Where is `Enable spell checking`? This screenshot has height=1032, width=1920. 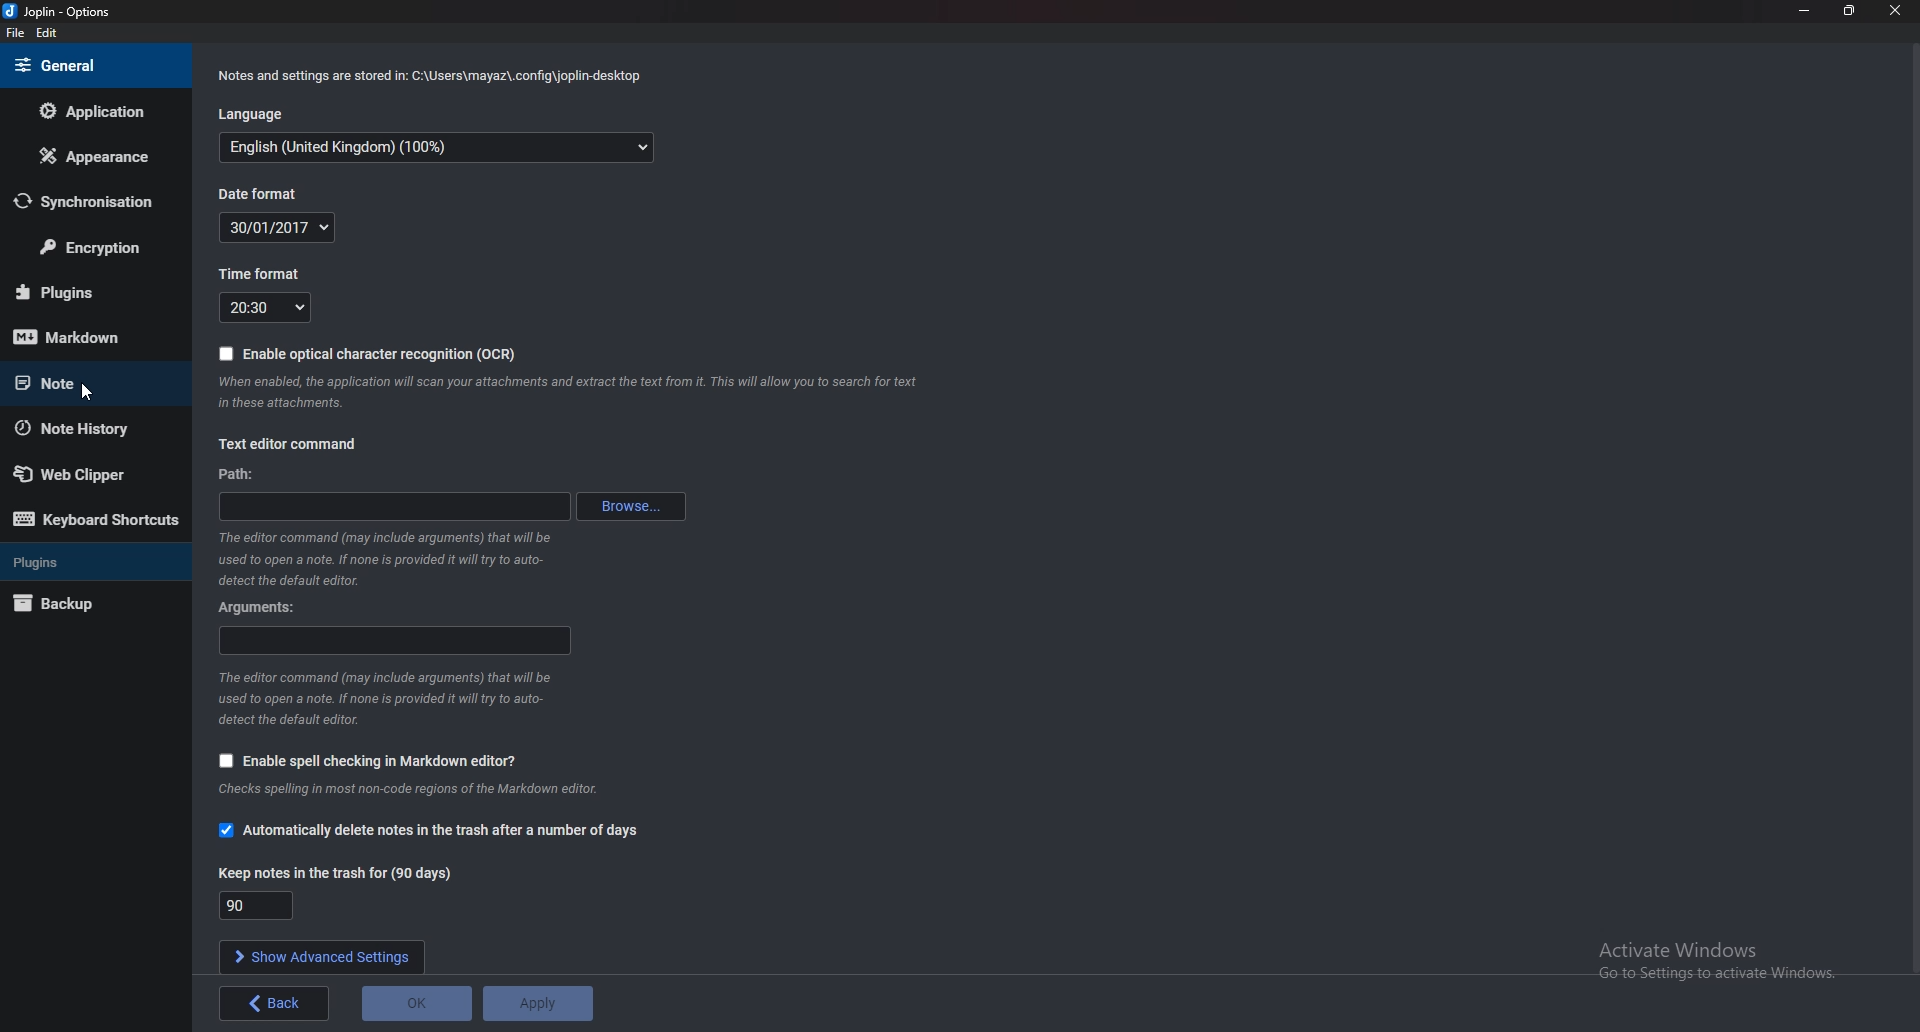
Enable spell checking is located at coordinates (378, 761).